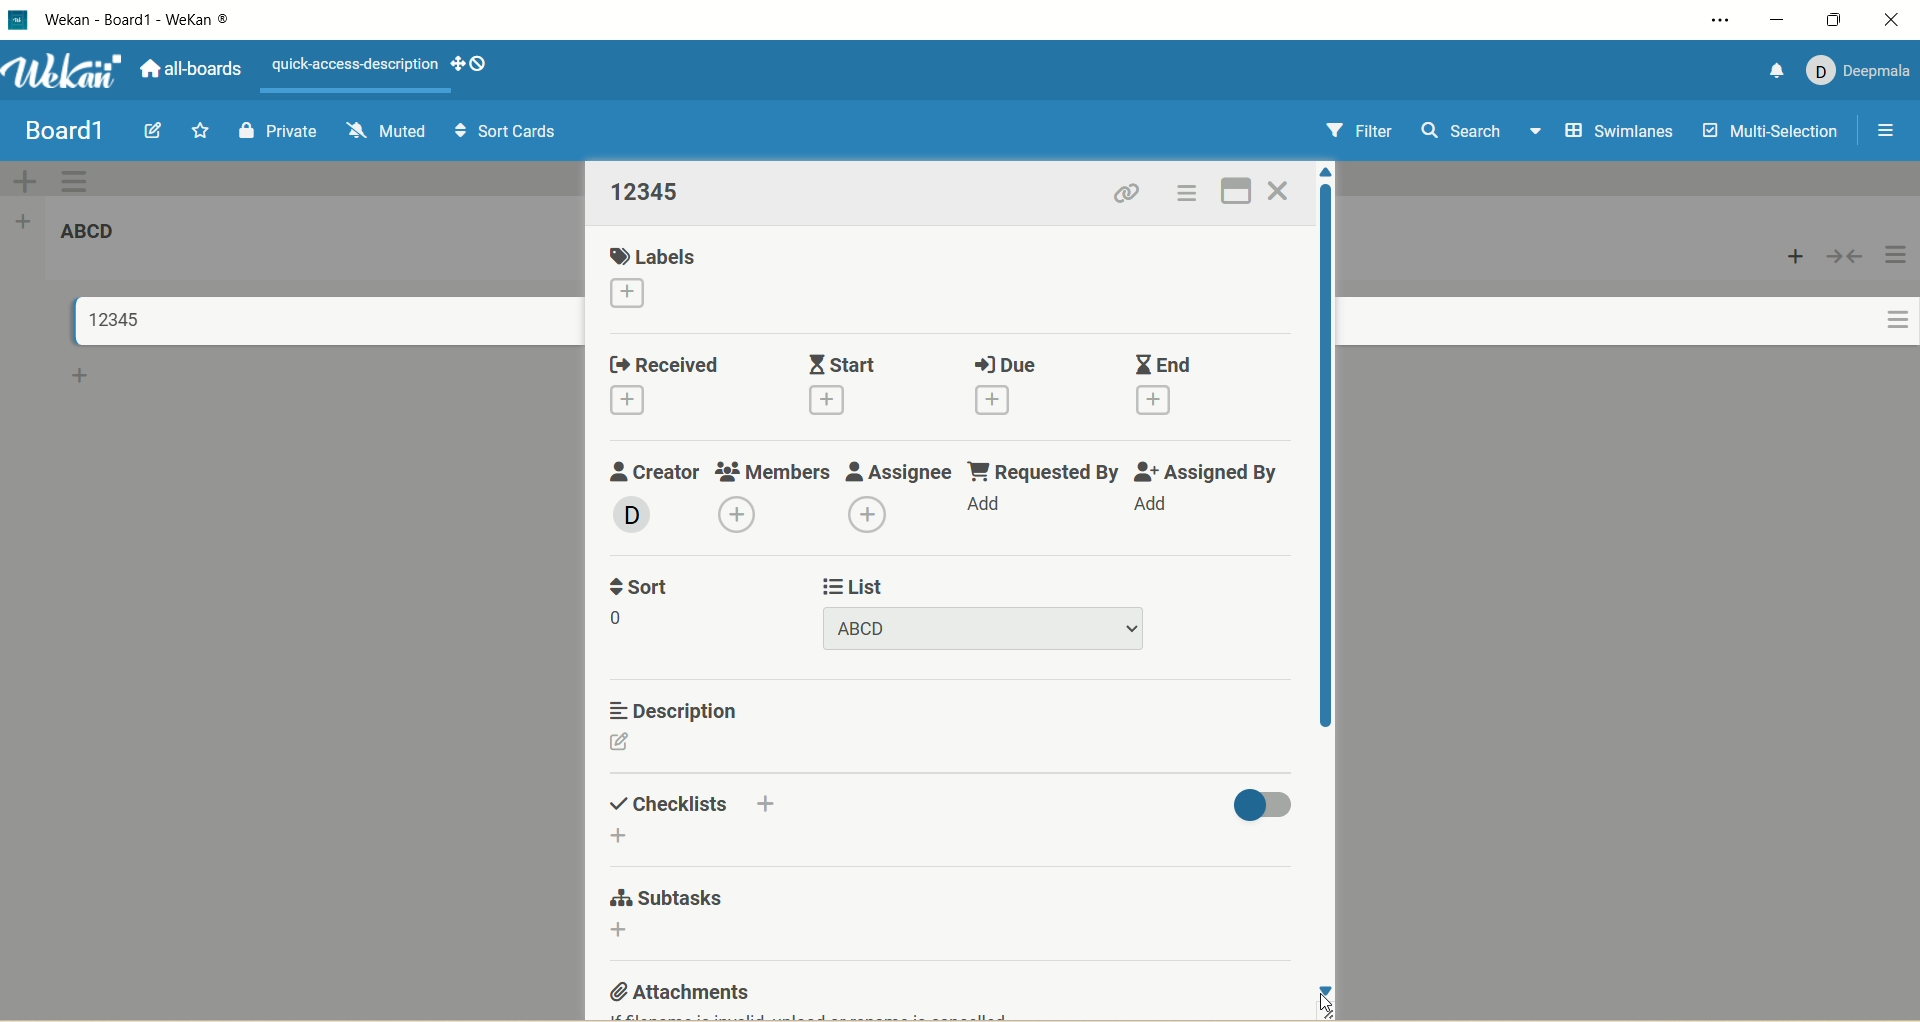 Image resolution: width=1920 pixels, height=1022 pixels. I want to click on add swimlane, so click(21, 180).